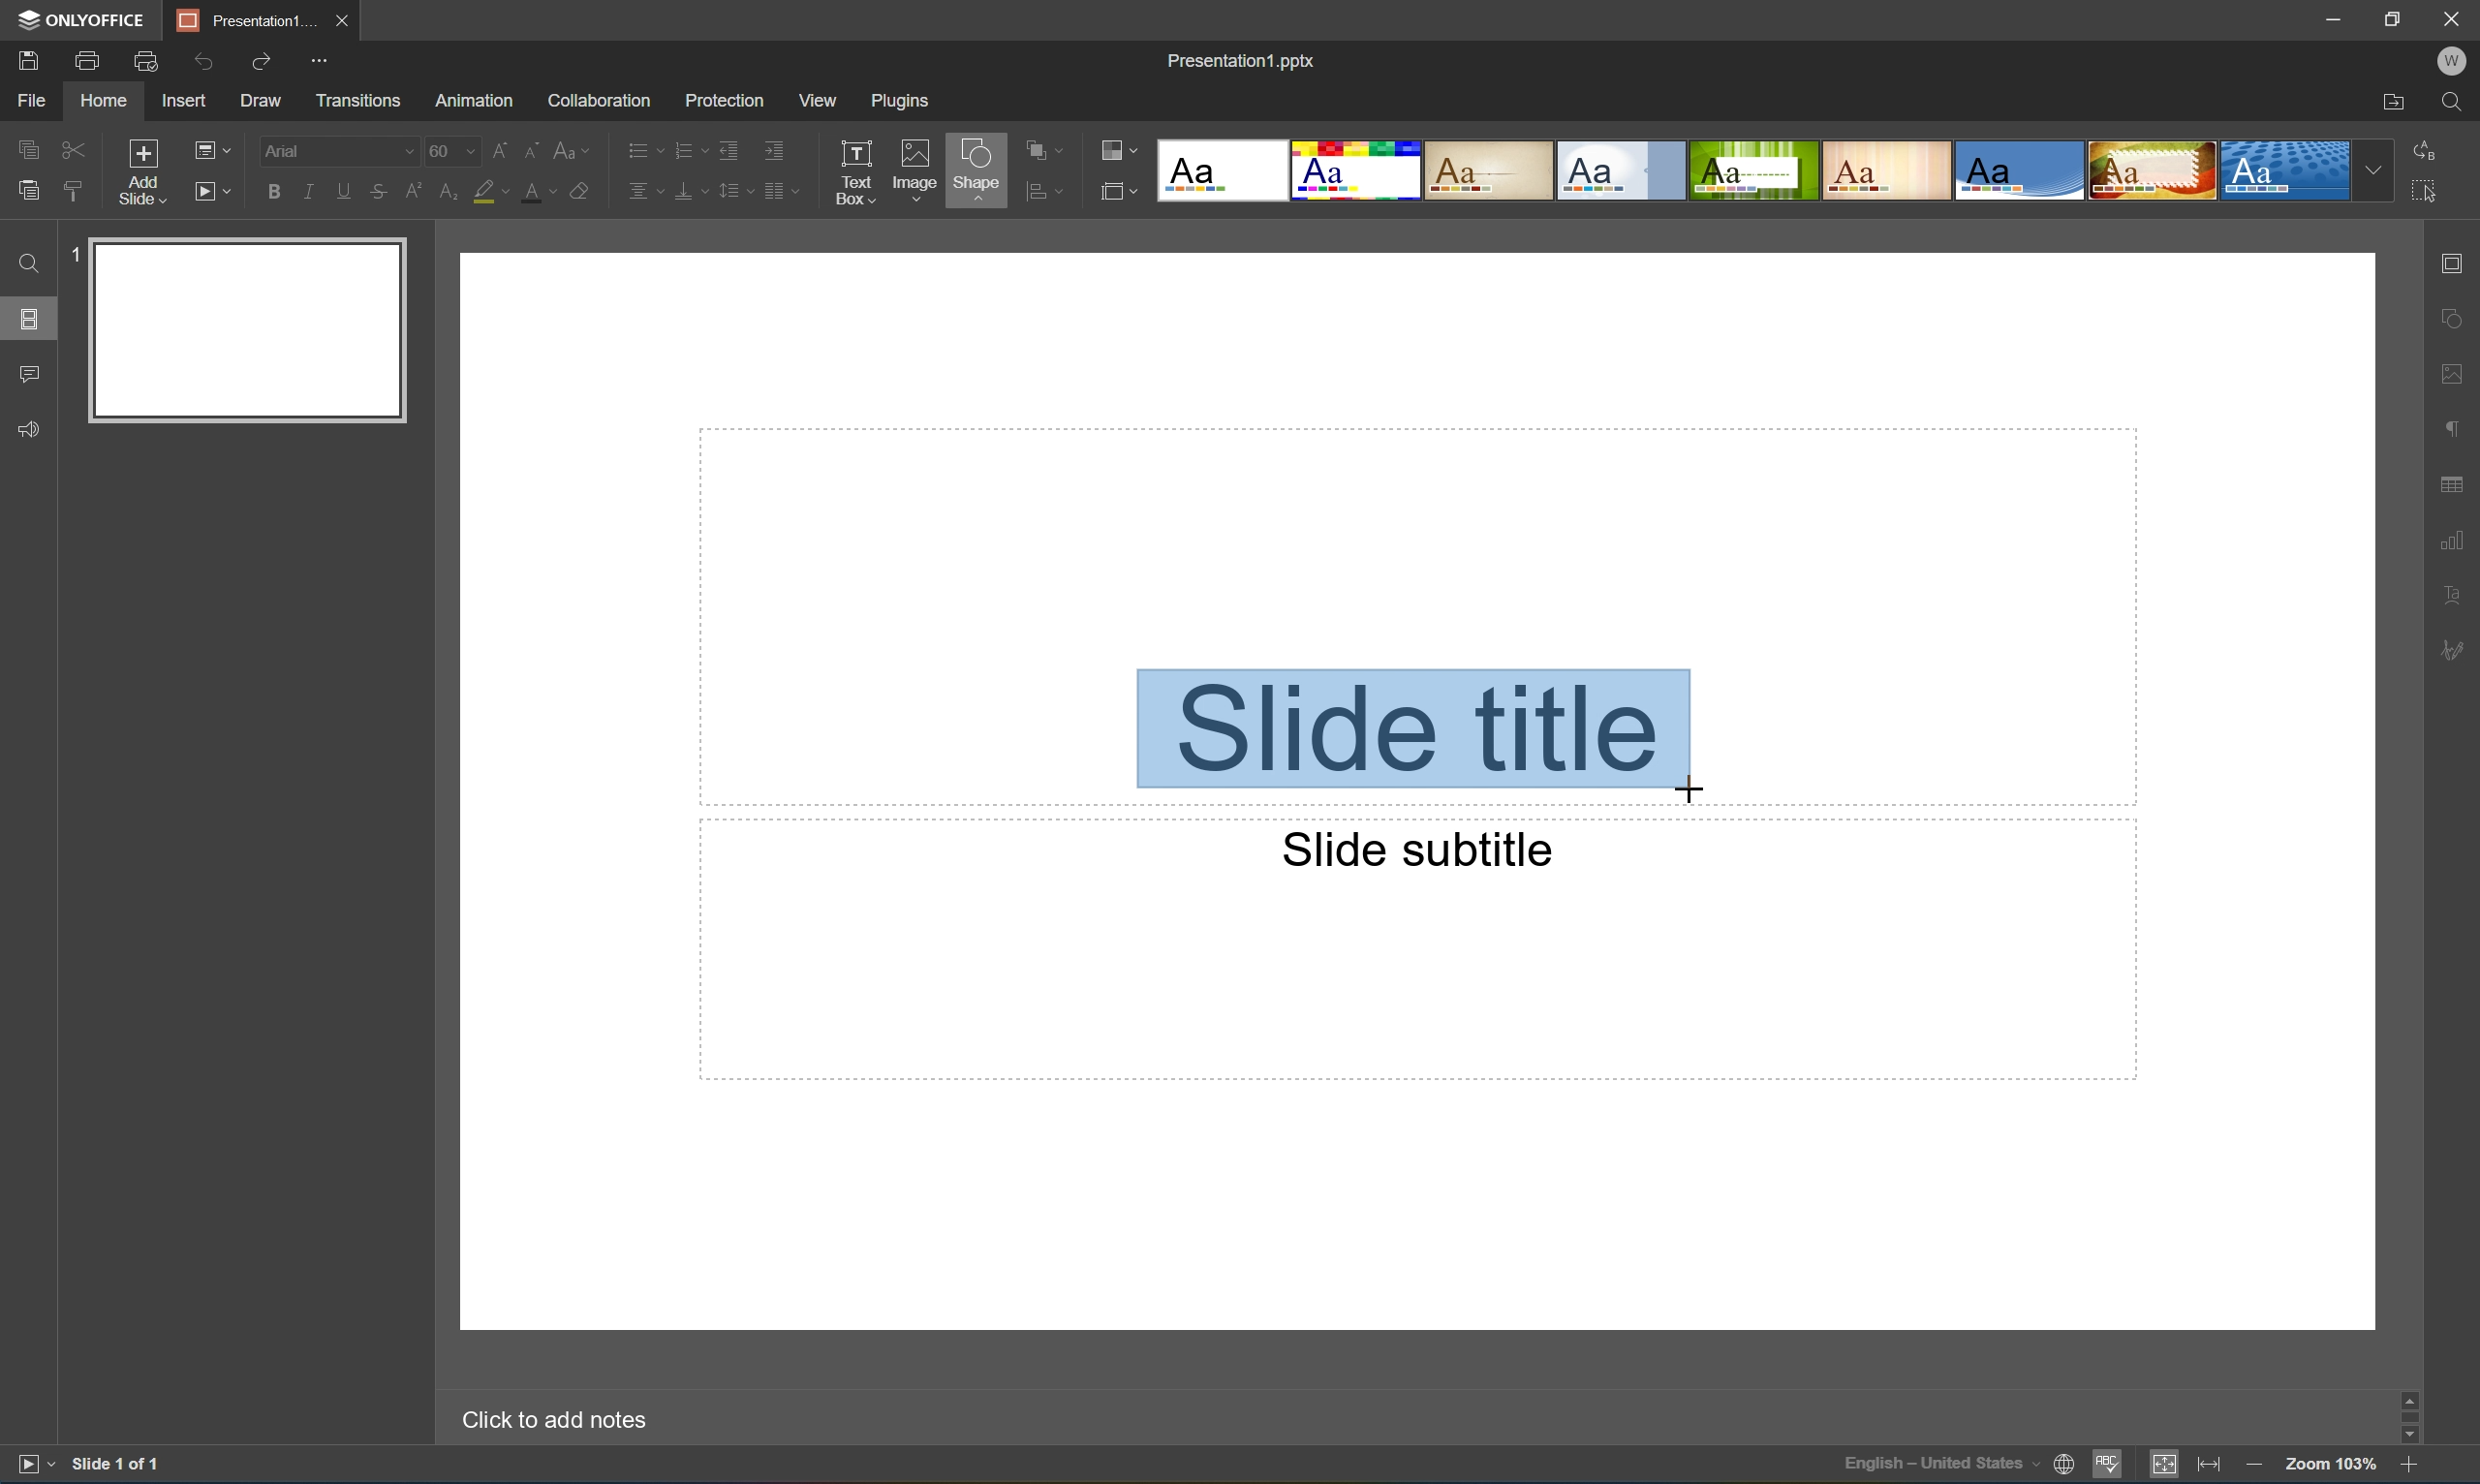 The width and height of the screenshot is (2480, 1484). Describe the element at coordinates (450, 151) in the screenshot. I see `60` at that location.